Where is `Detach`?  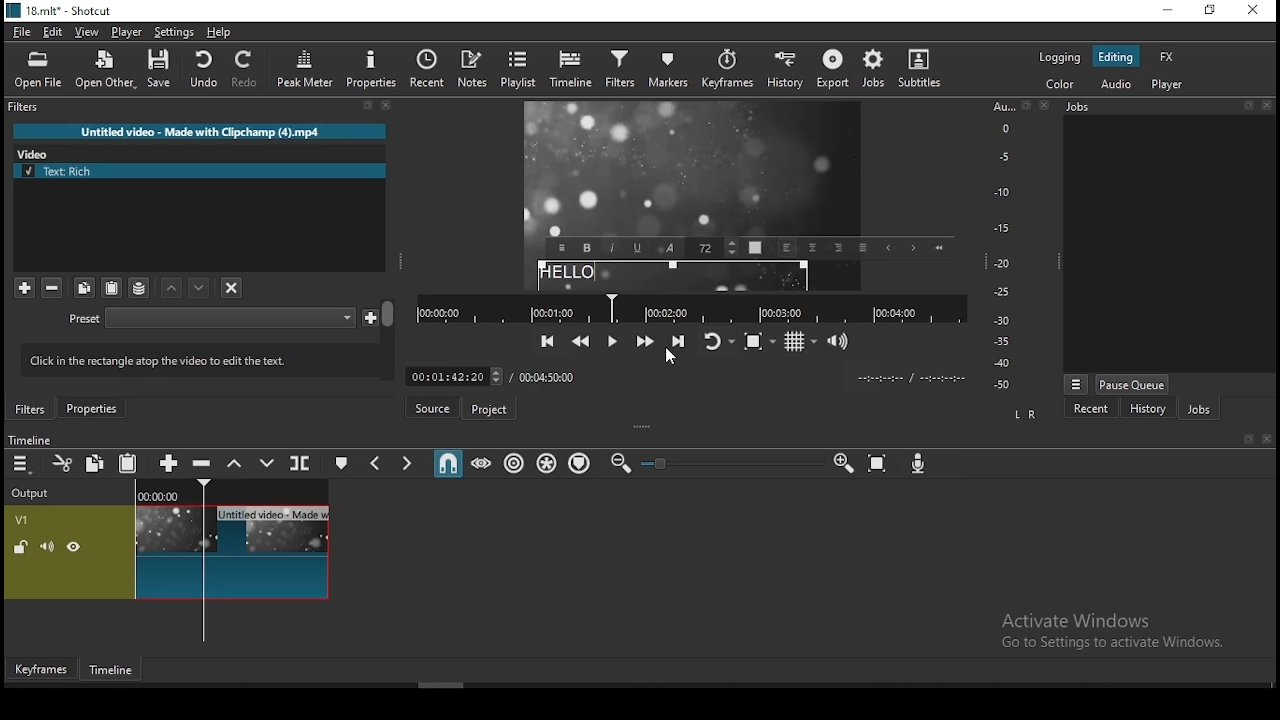
Detach is located at coordinates (1250, 439).